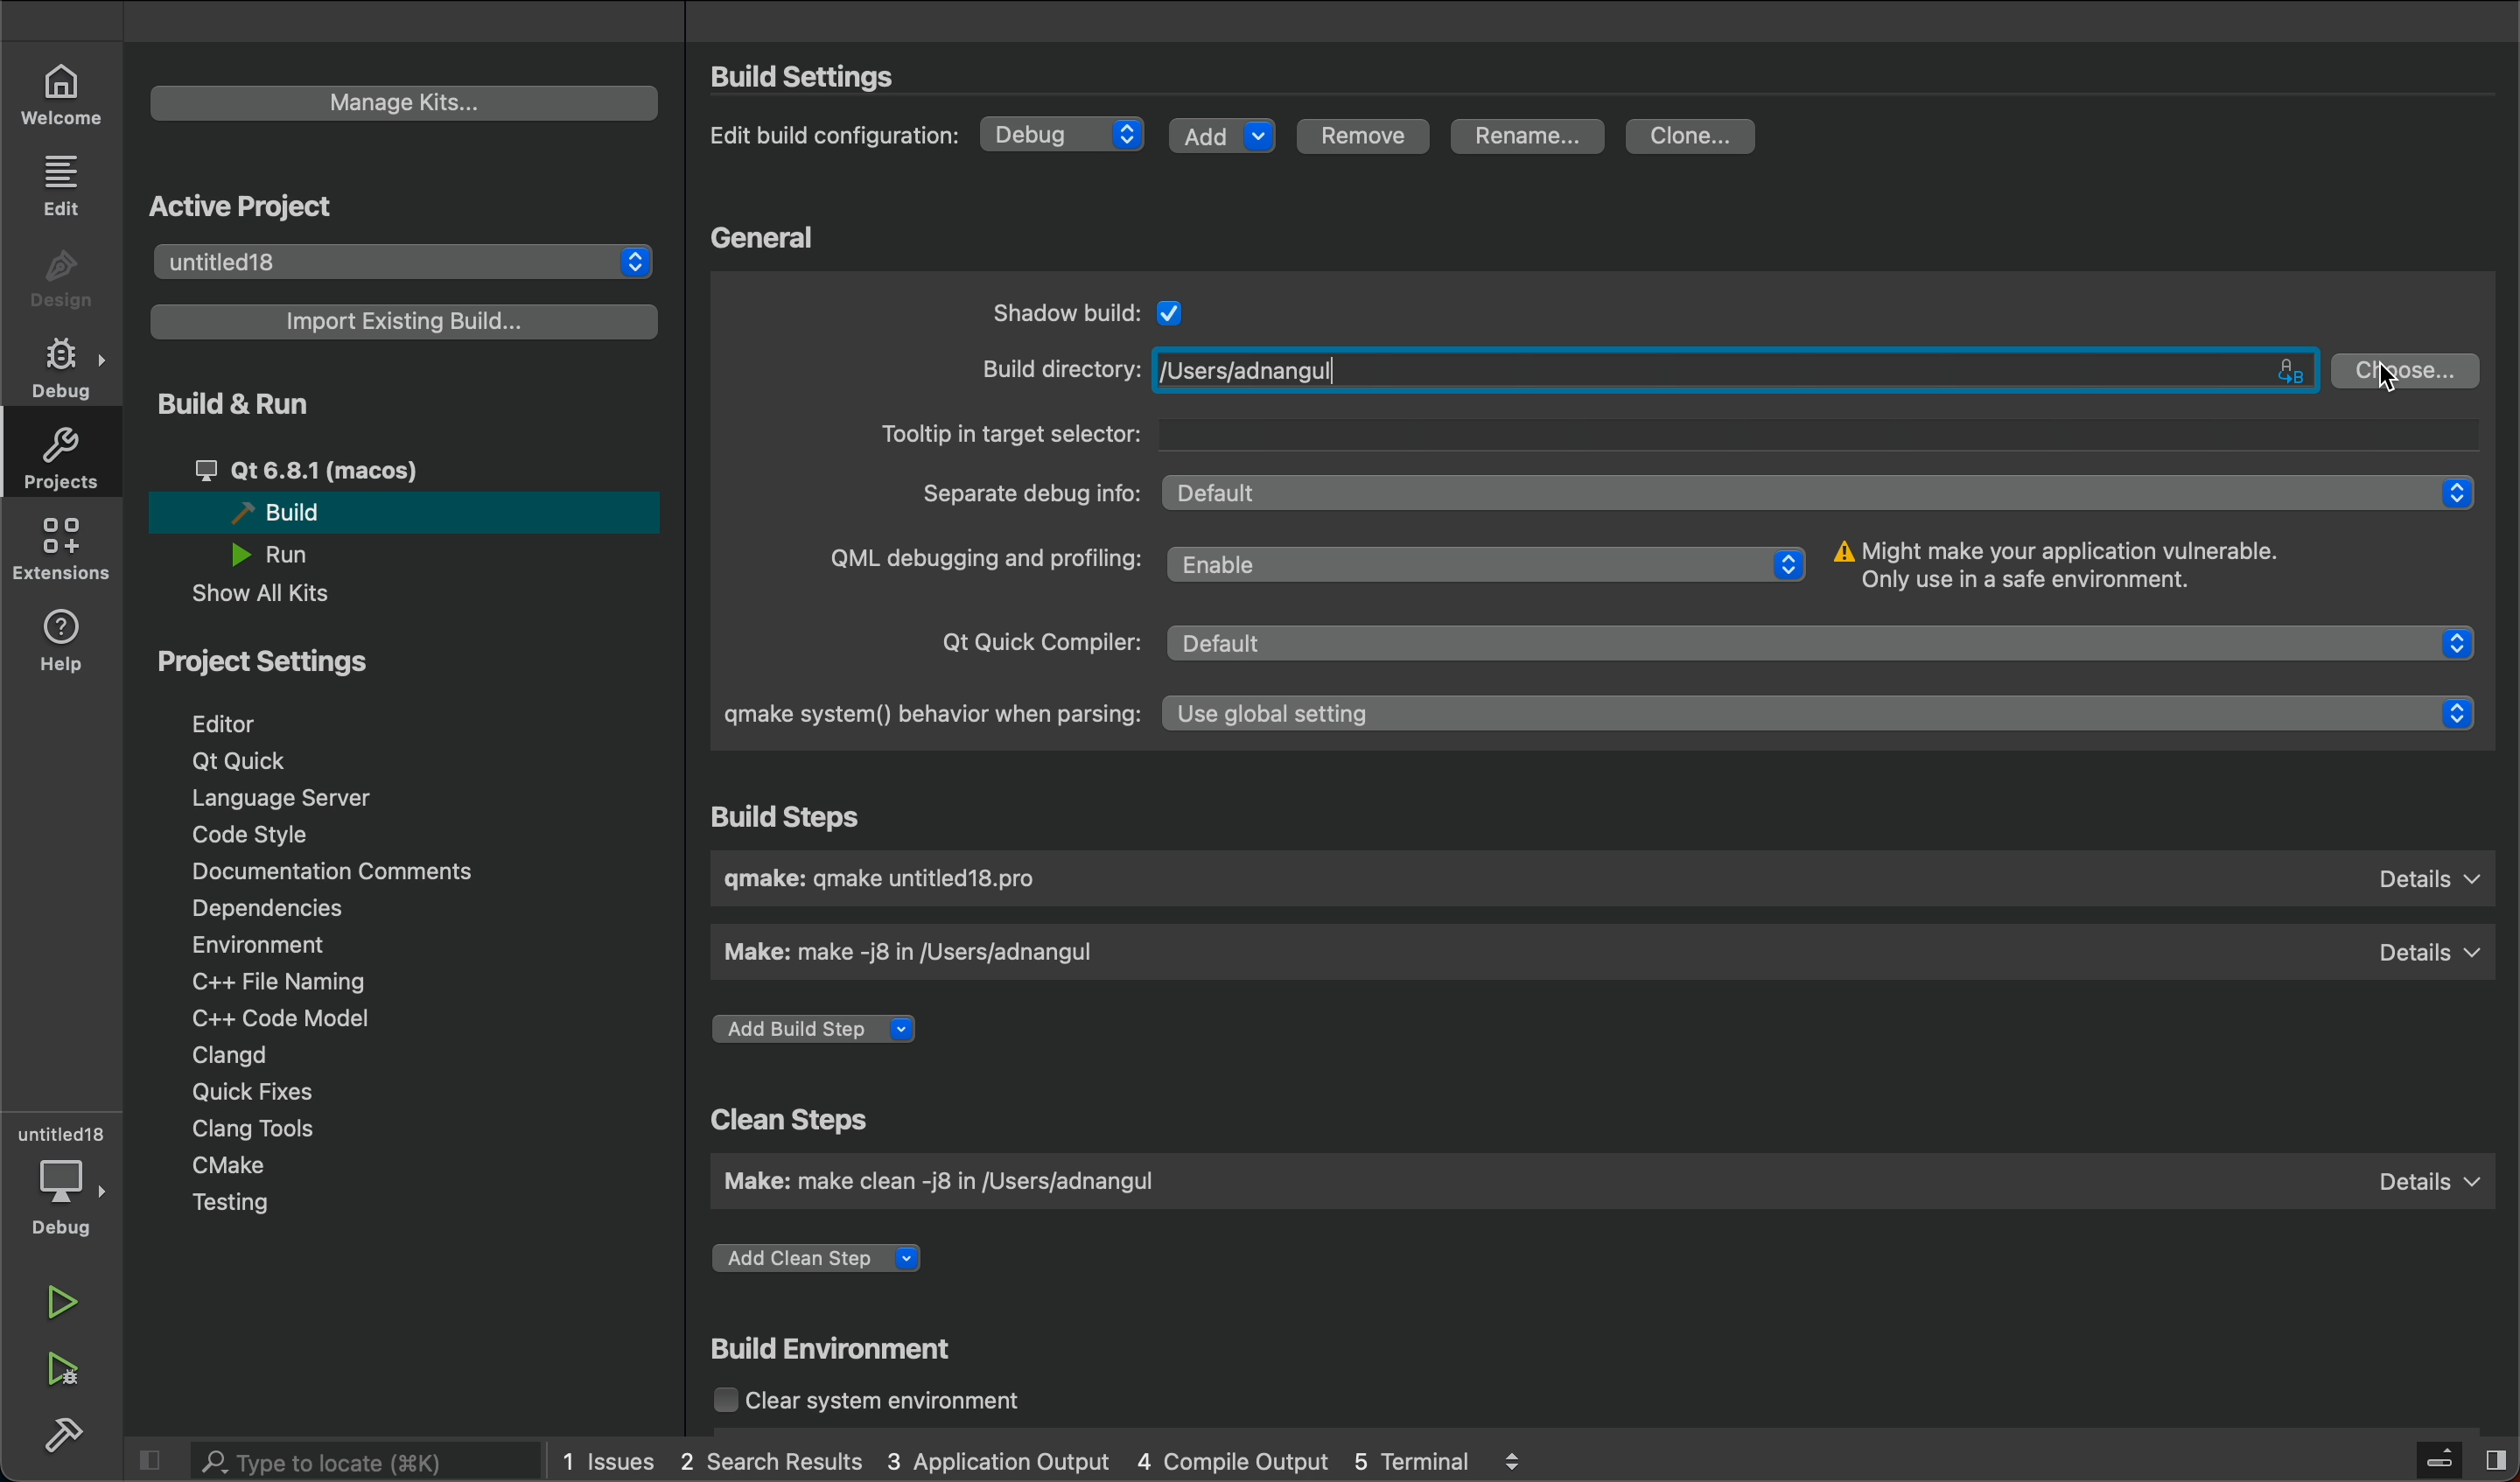  I want to click on logs          , so click(1525, 1459).